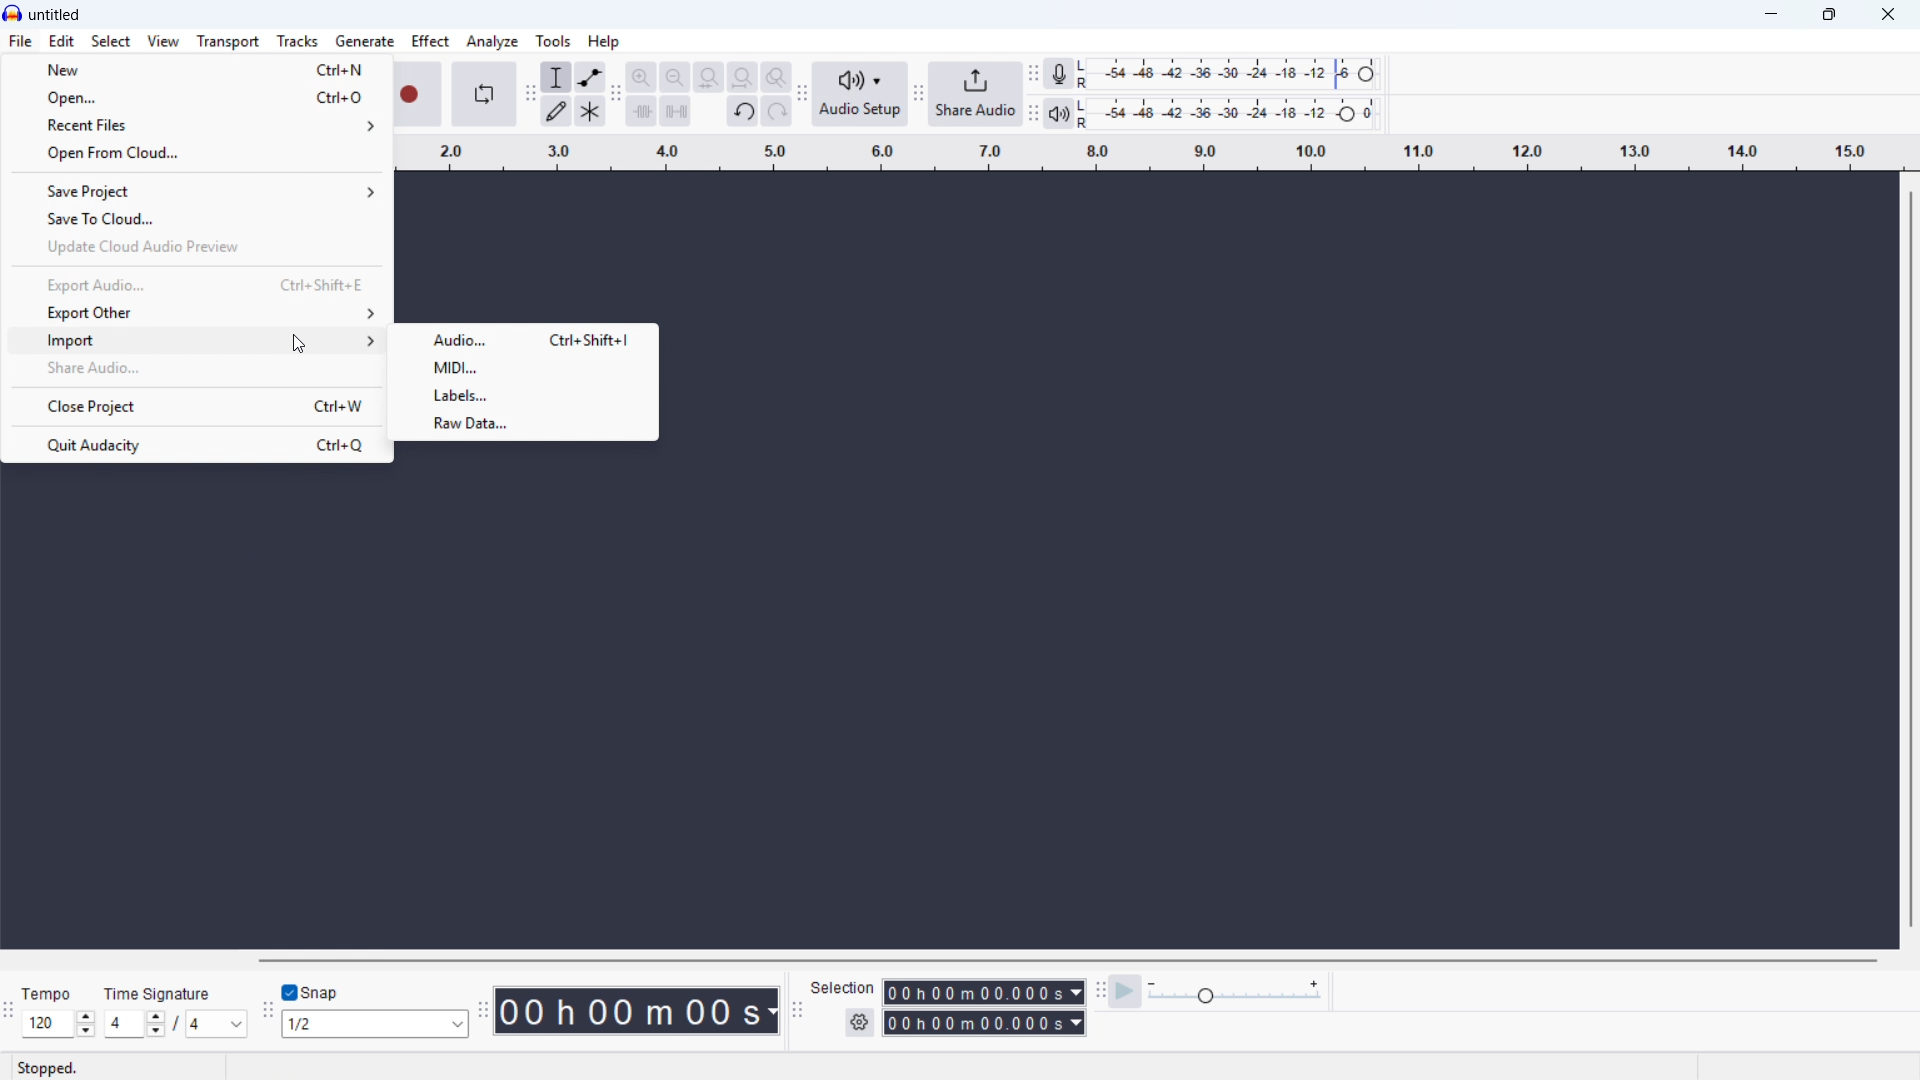 The height and width of the screenshot is (1080, 1920). Describe the element at coordinates (1034, 74) in the screenshot. I see `Recording metre toolbar ` at that location.